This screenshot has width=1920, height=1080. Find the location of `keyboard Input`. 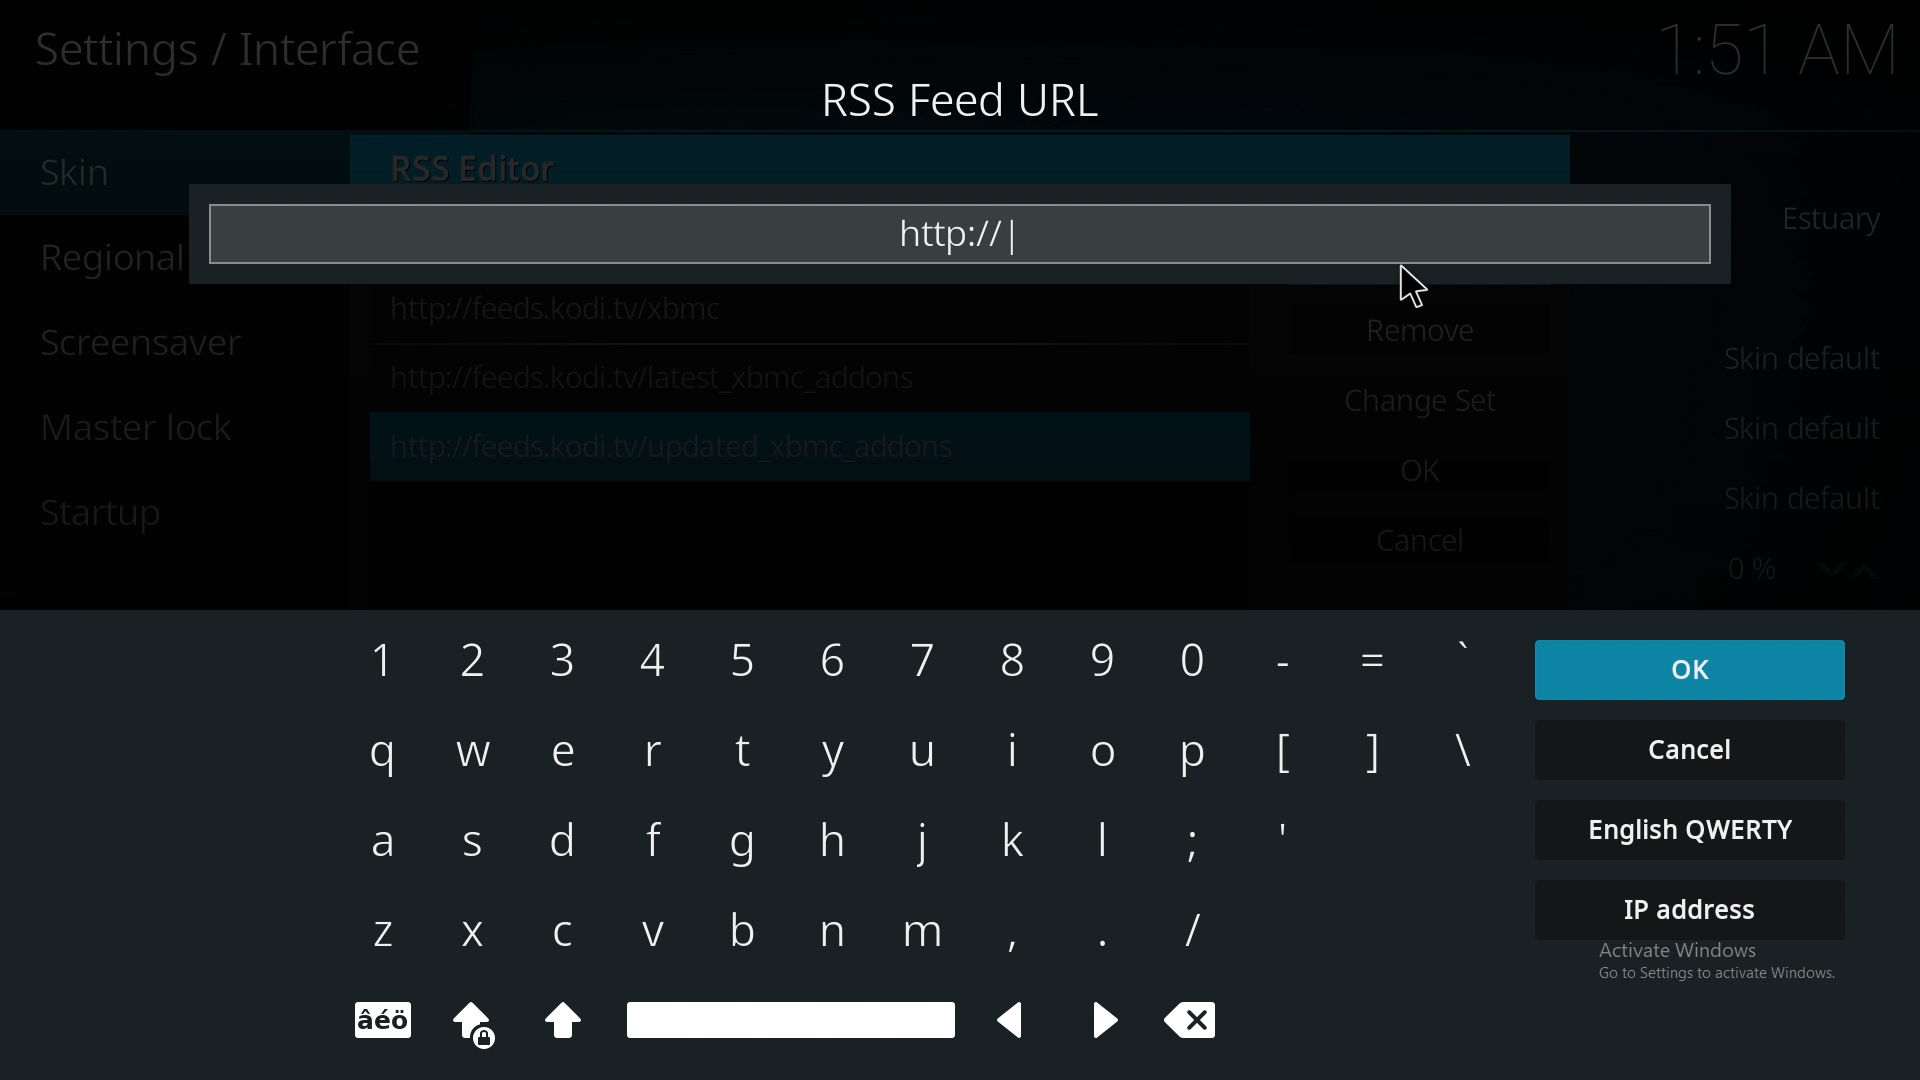

keyboard Input is located at coordinates (834, 841).